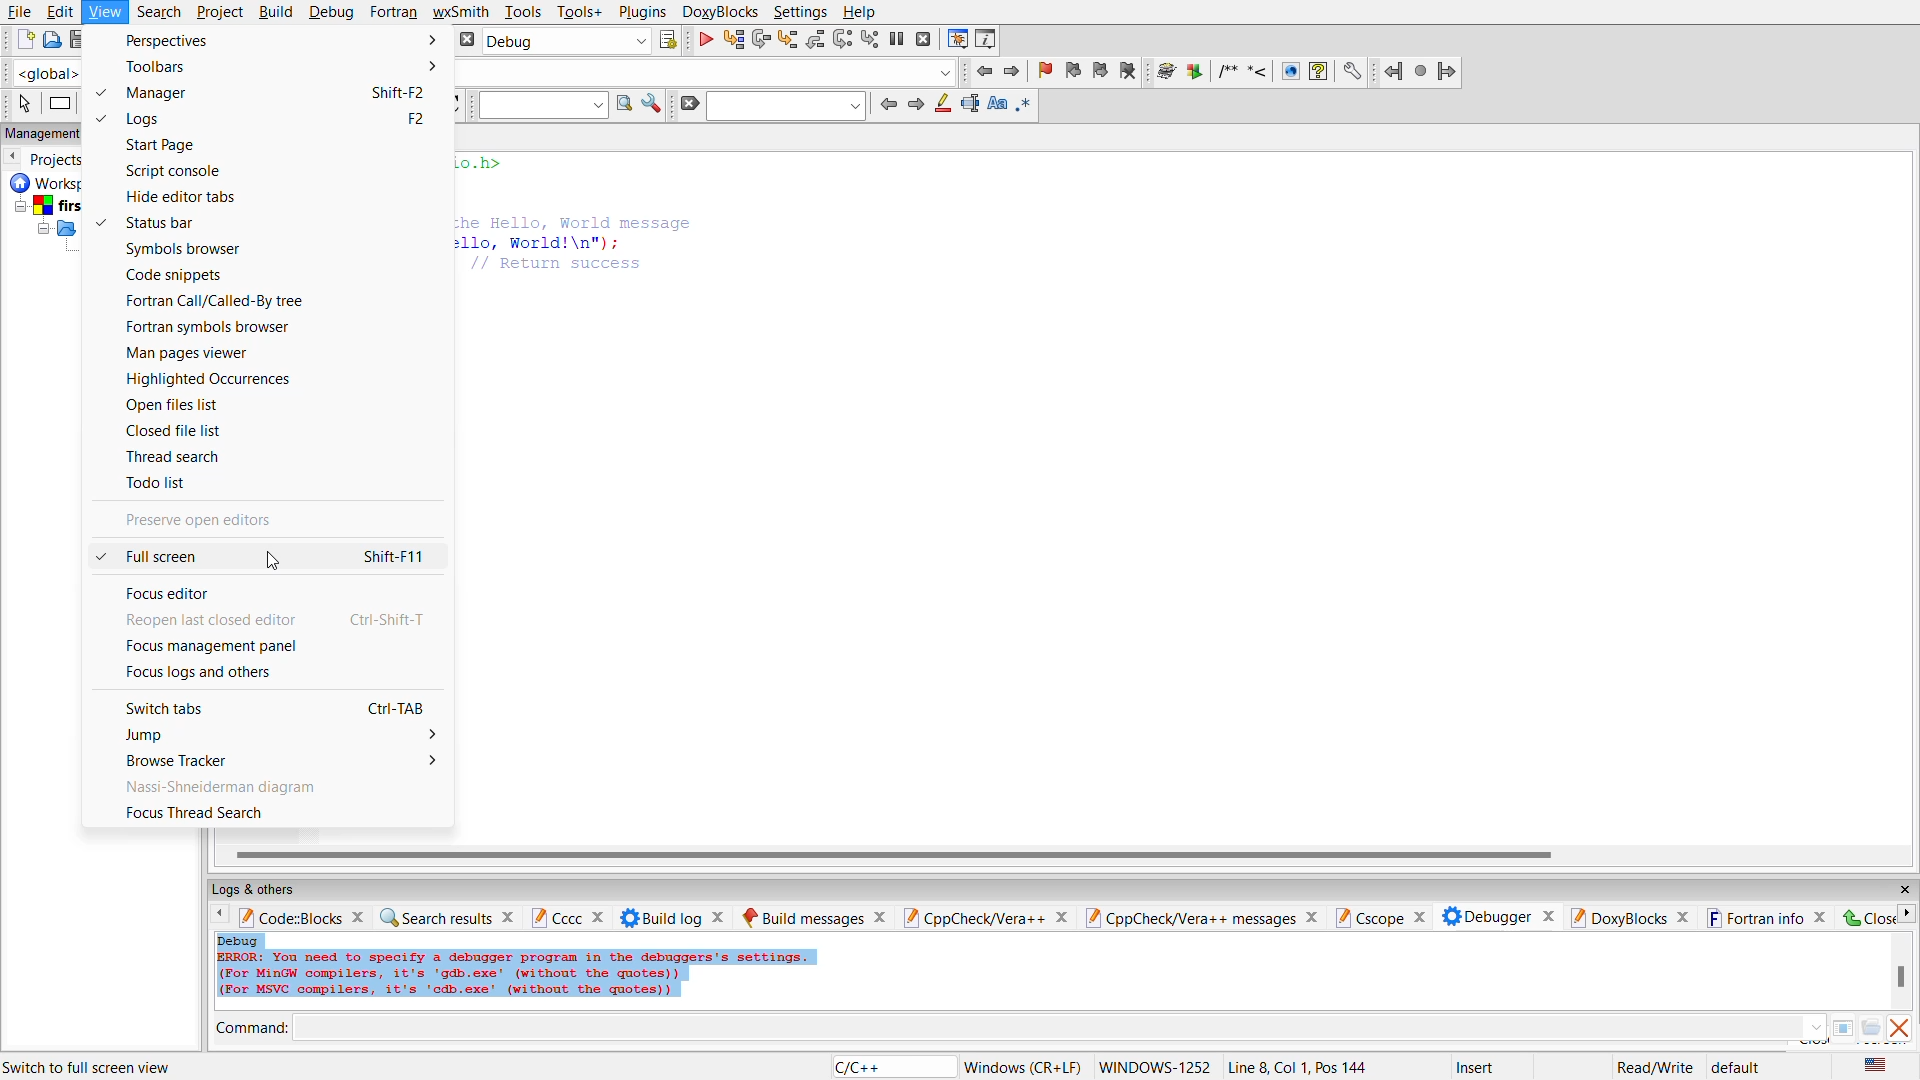  What do you see at coordinates (180, 406) in the screenshot?
I see `open files list` at bounding box center [180, 406].